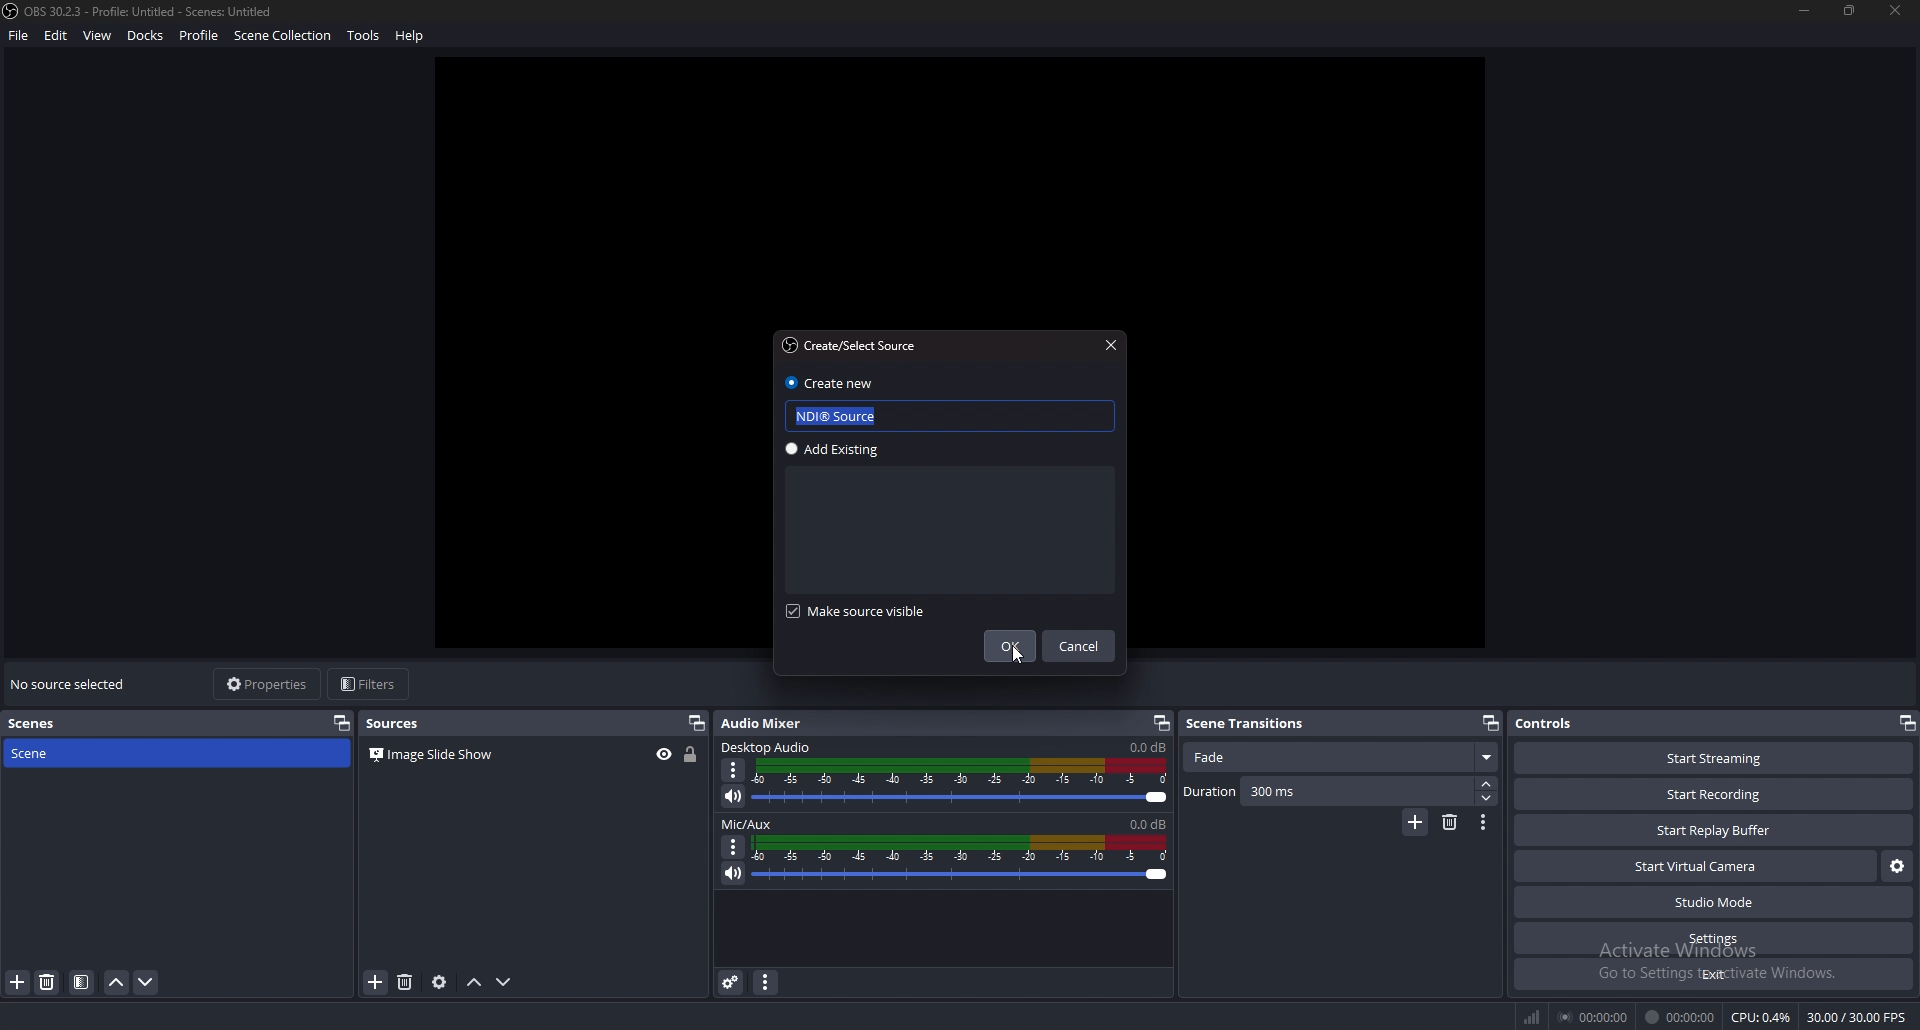 This screenshot has height=1030, width=1920. I want to click on input name, so click(849, 417).